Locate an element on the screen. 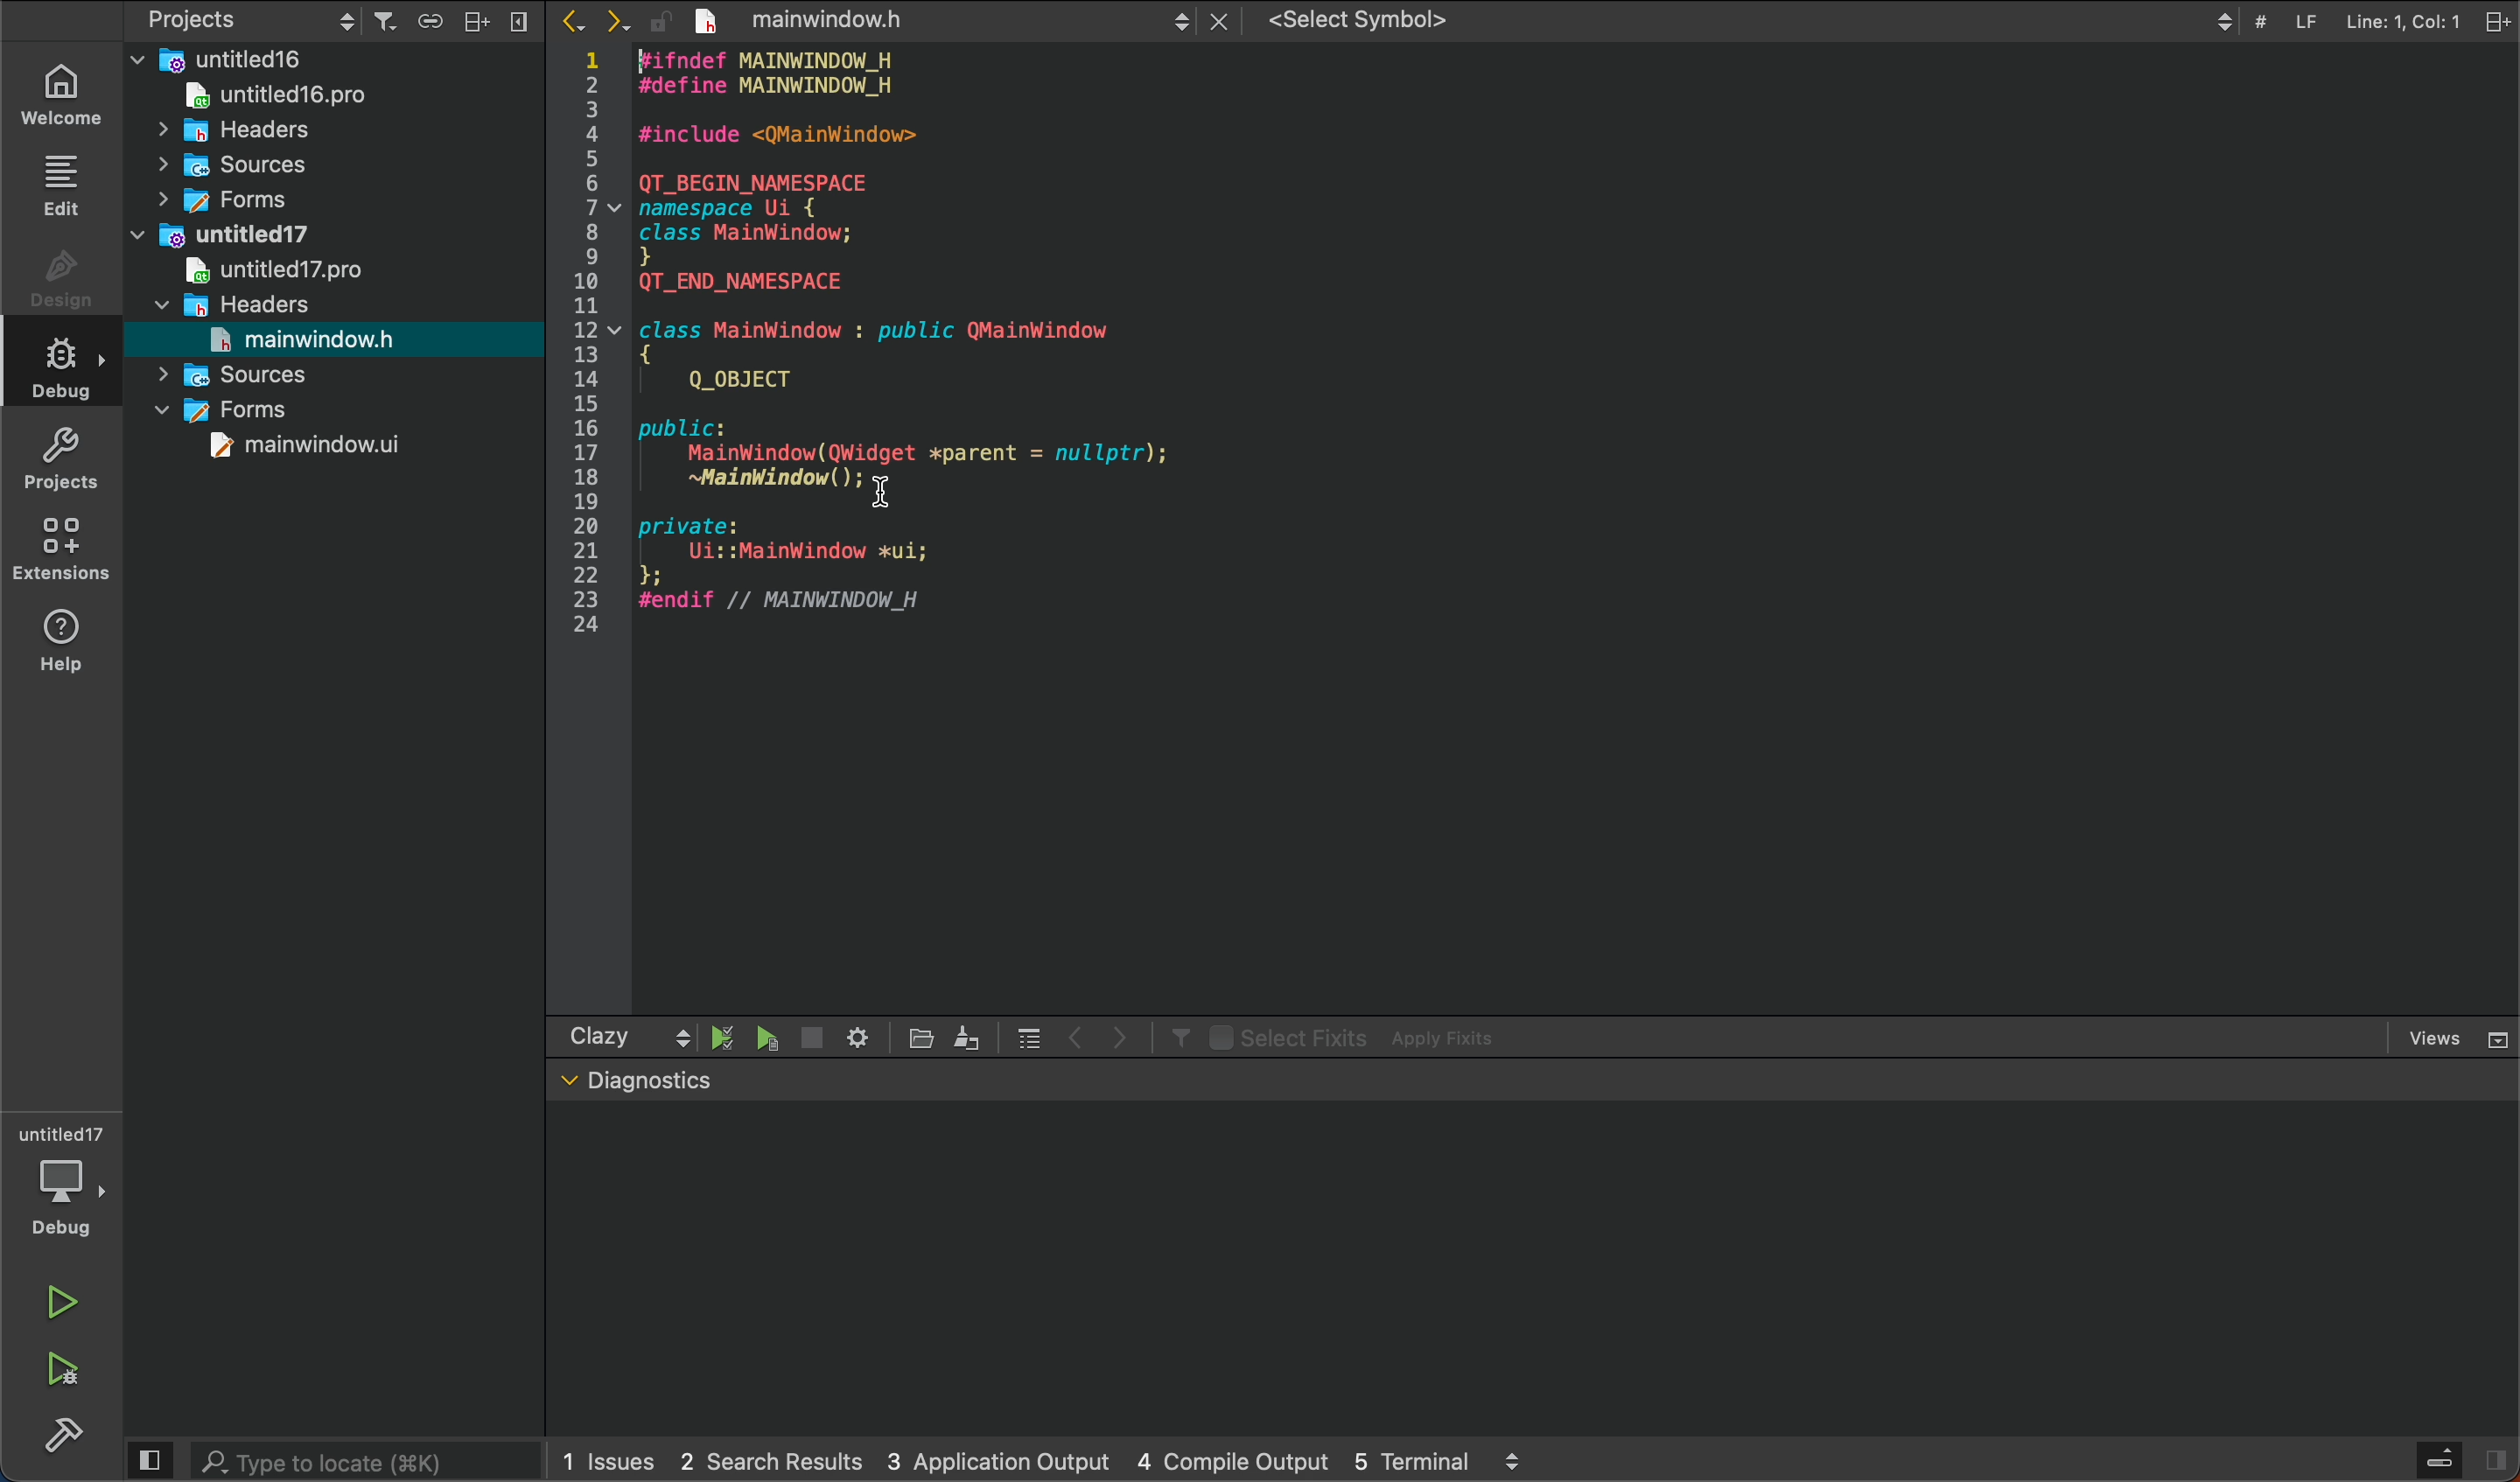 This screenshot has width=2520, height=1482. split tab is located at coordinates (2501, 20).